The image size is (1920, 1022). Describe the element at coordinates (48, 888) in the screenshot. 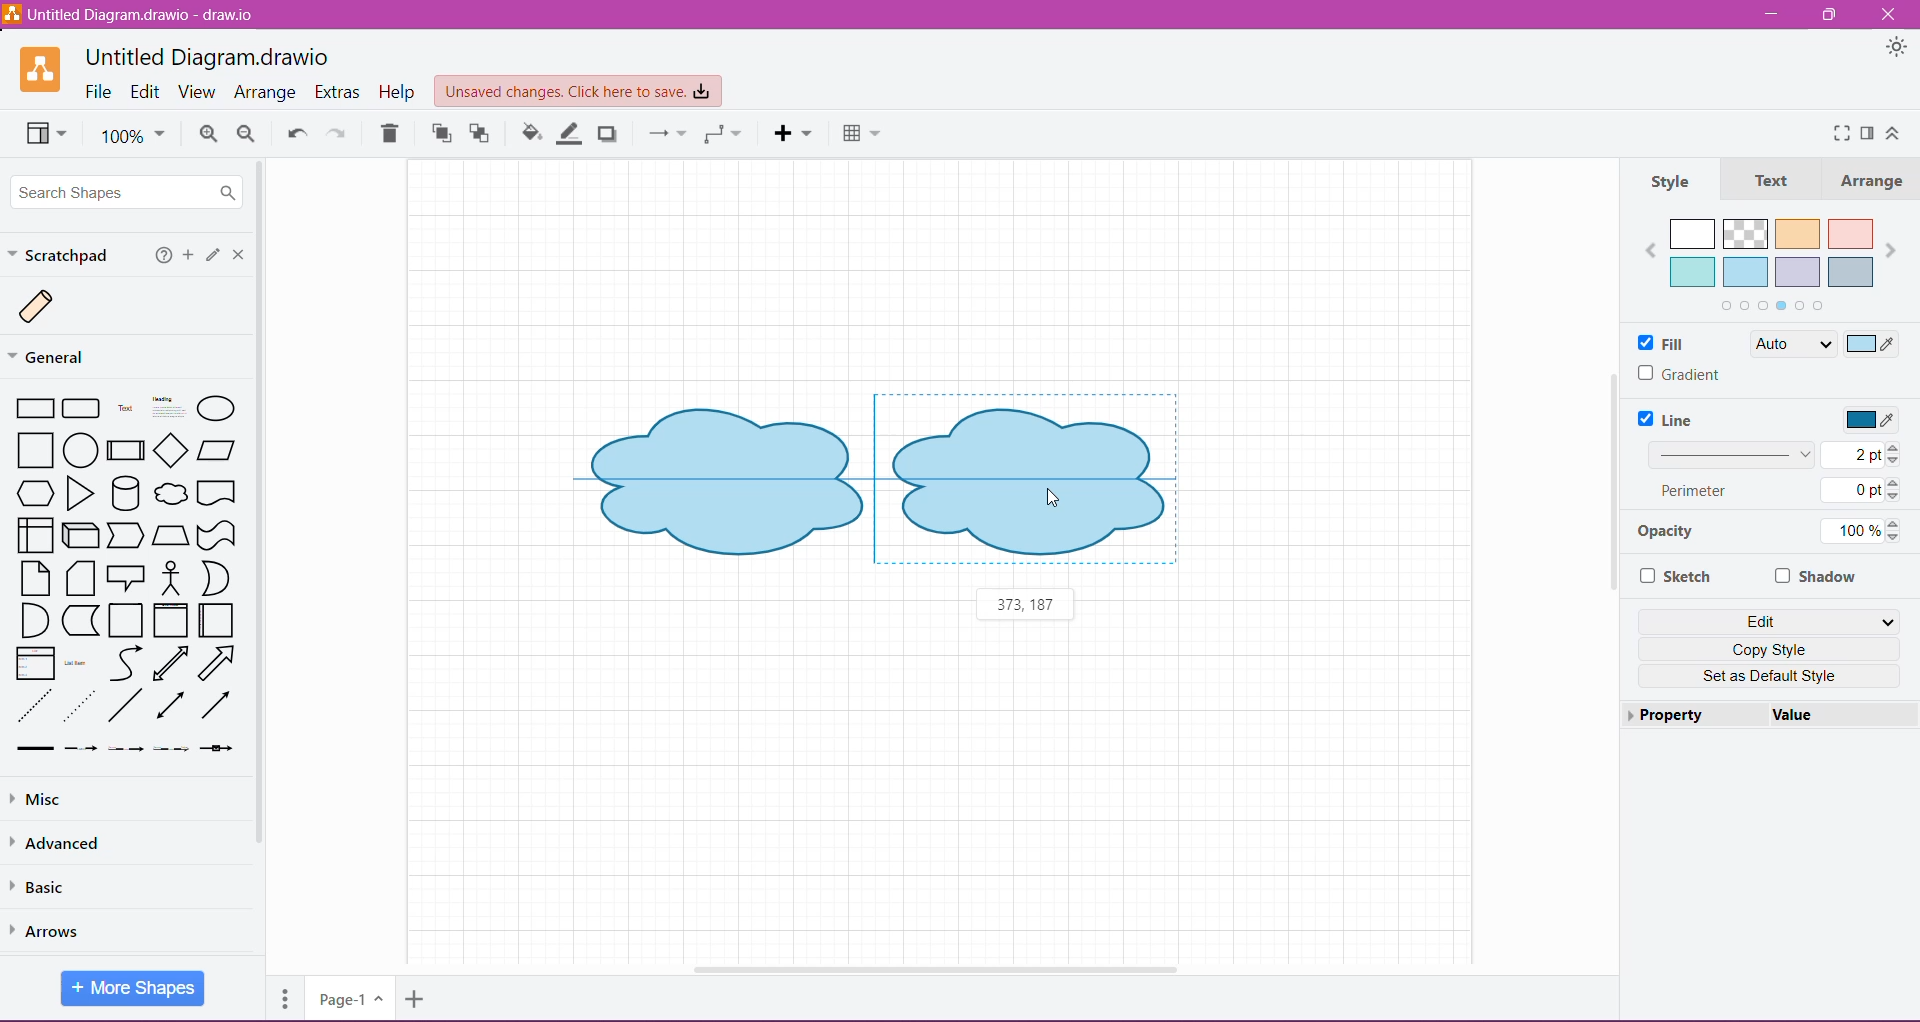

I see `Basic` at that location.